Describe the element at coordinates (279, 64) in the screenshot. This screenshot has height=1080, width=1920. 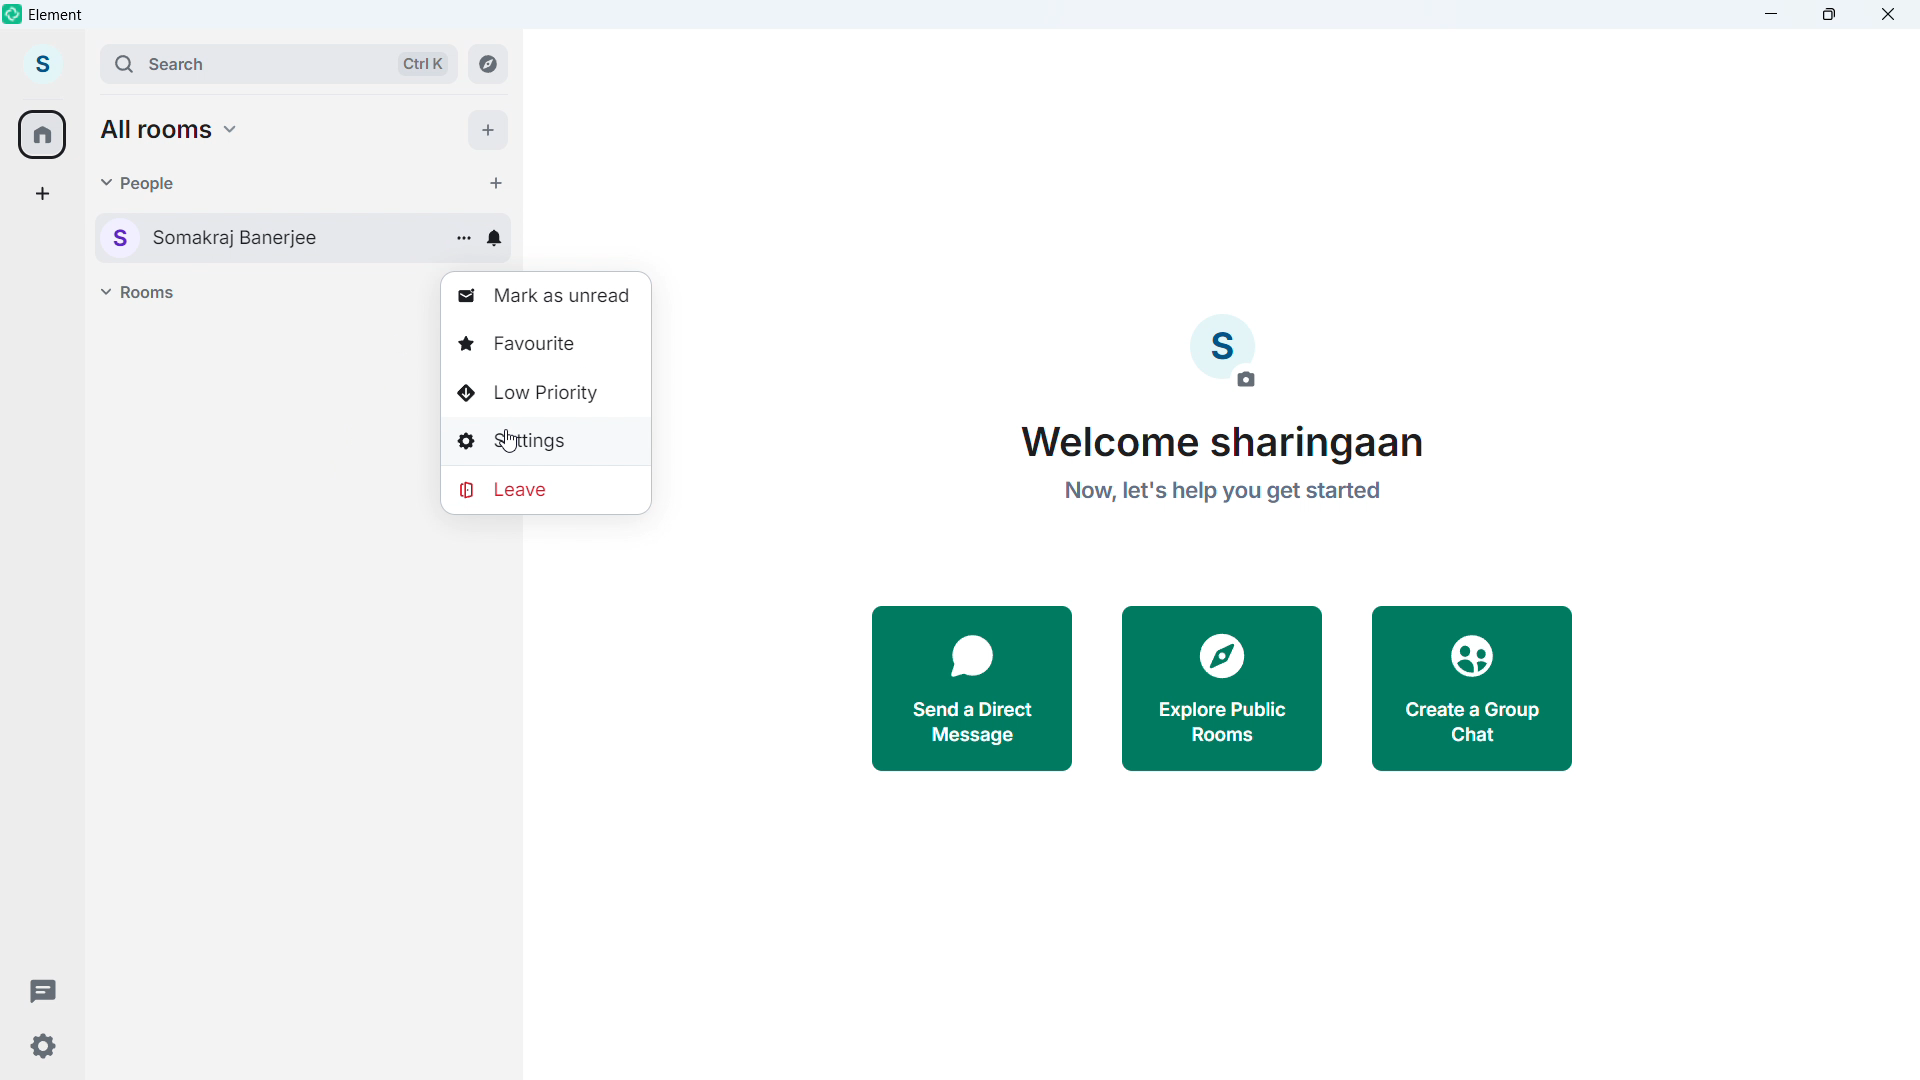
I see `search` at that location.